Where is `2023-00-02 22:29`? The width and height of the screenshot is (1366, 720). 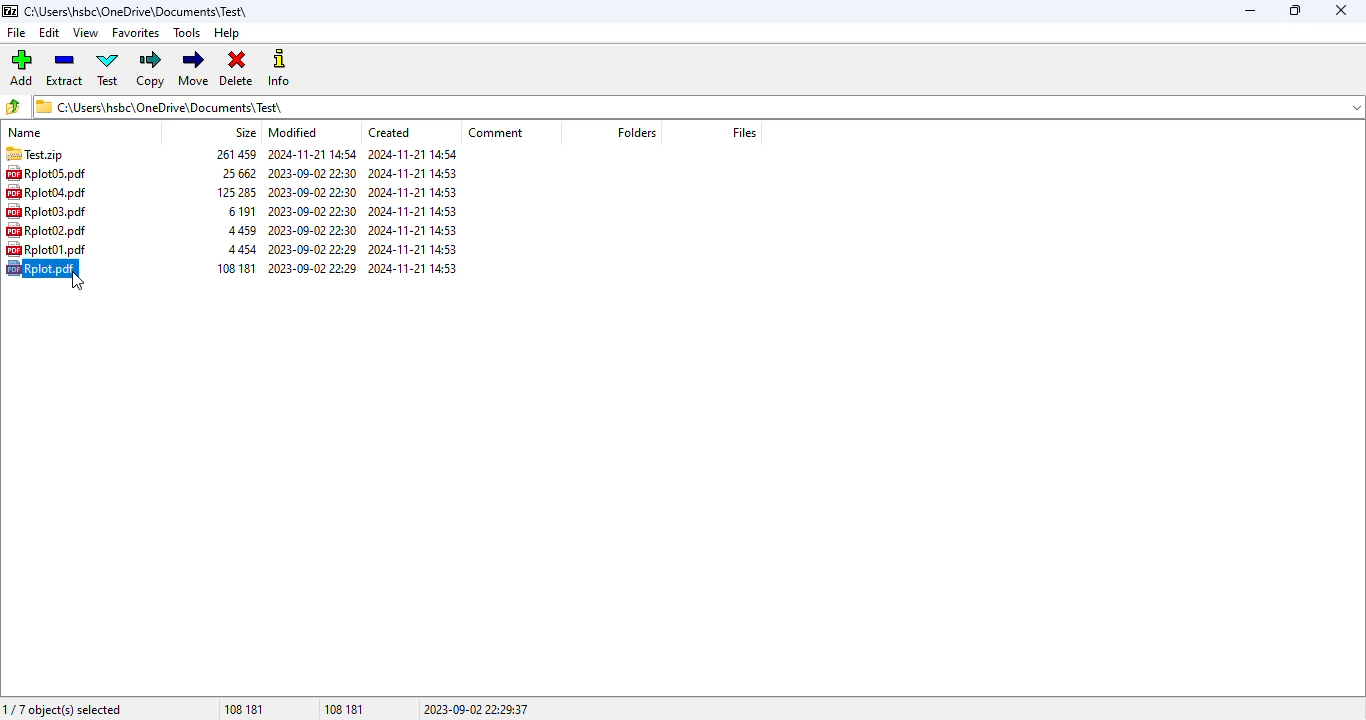
2023-00-02 22:29 is located at coordinates (312, 269).